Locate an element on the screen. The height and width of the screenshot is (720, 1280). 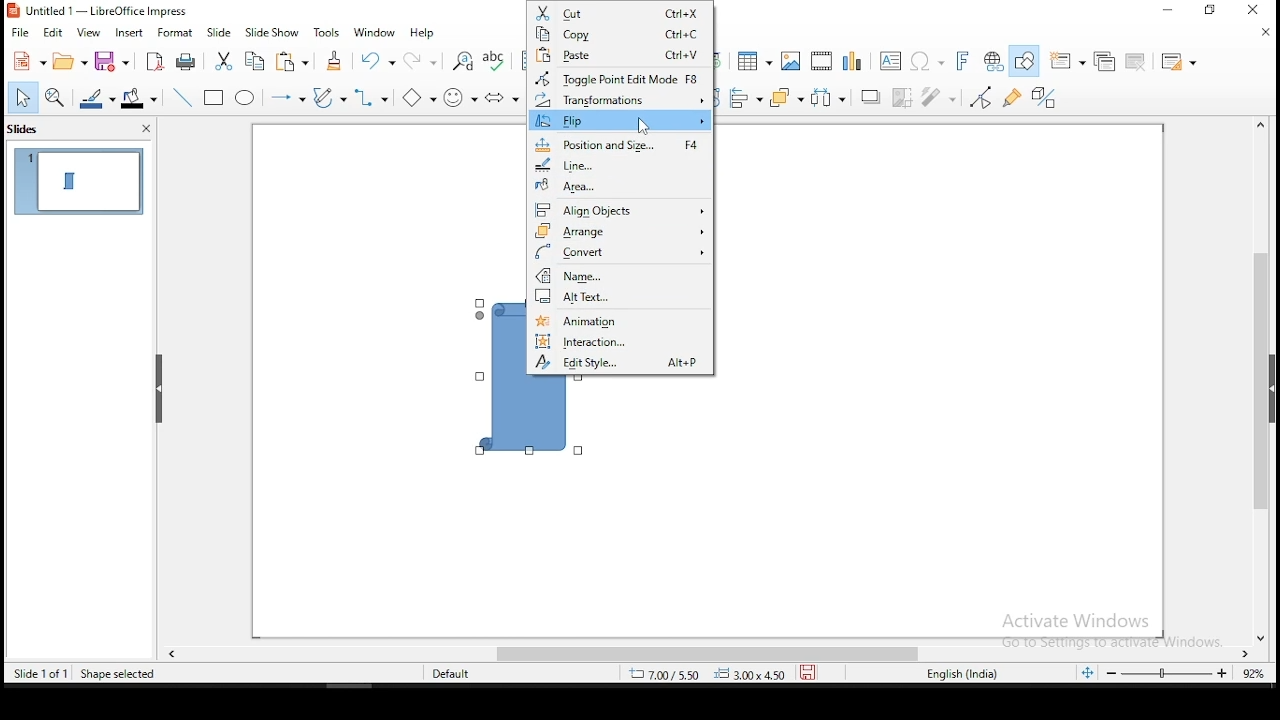
close is located at coordinates (1262, 34).